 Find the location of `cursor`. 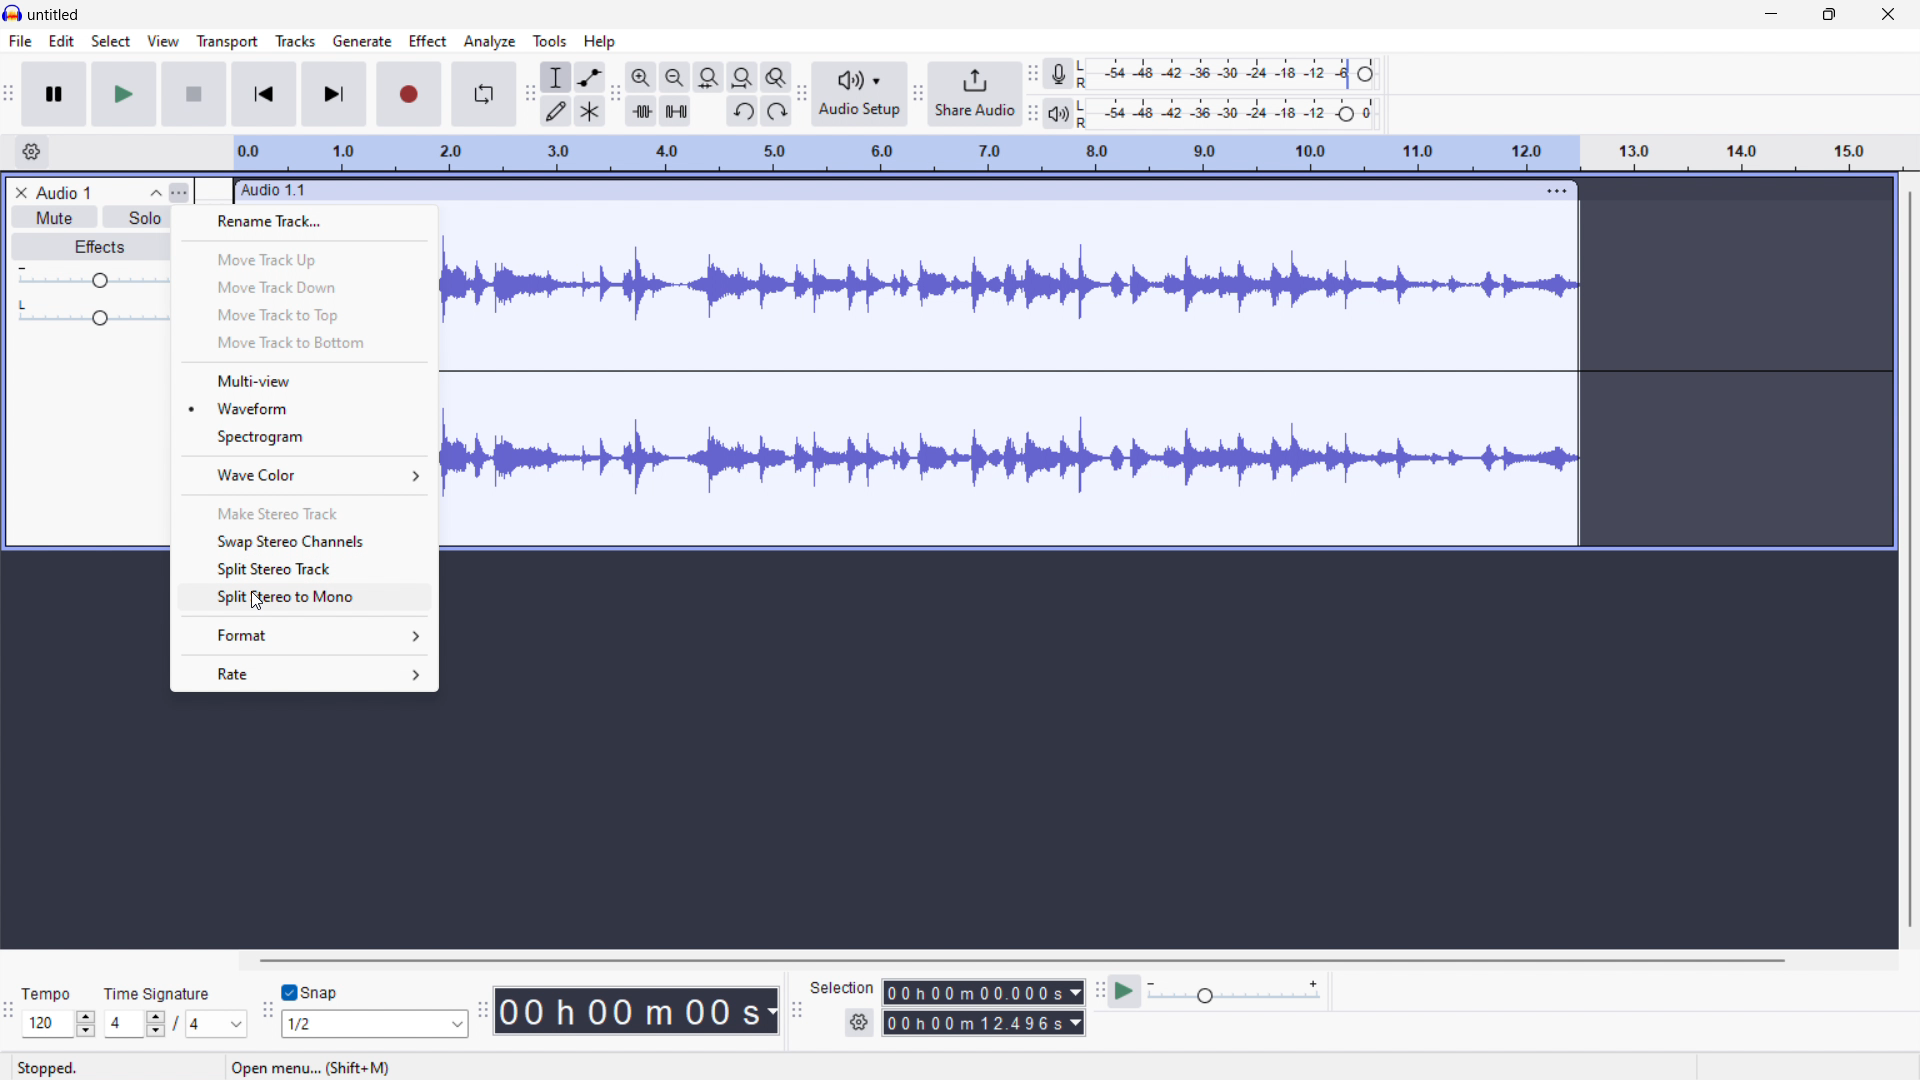

cursor is located at coordinates (256, 597).